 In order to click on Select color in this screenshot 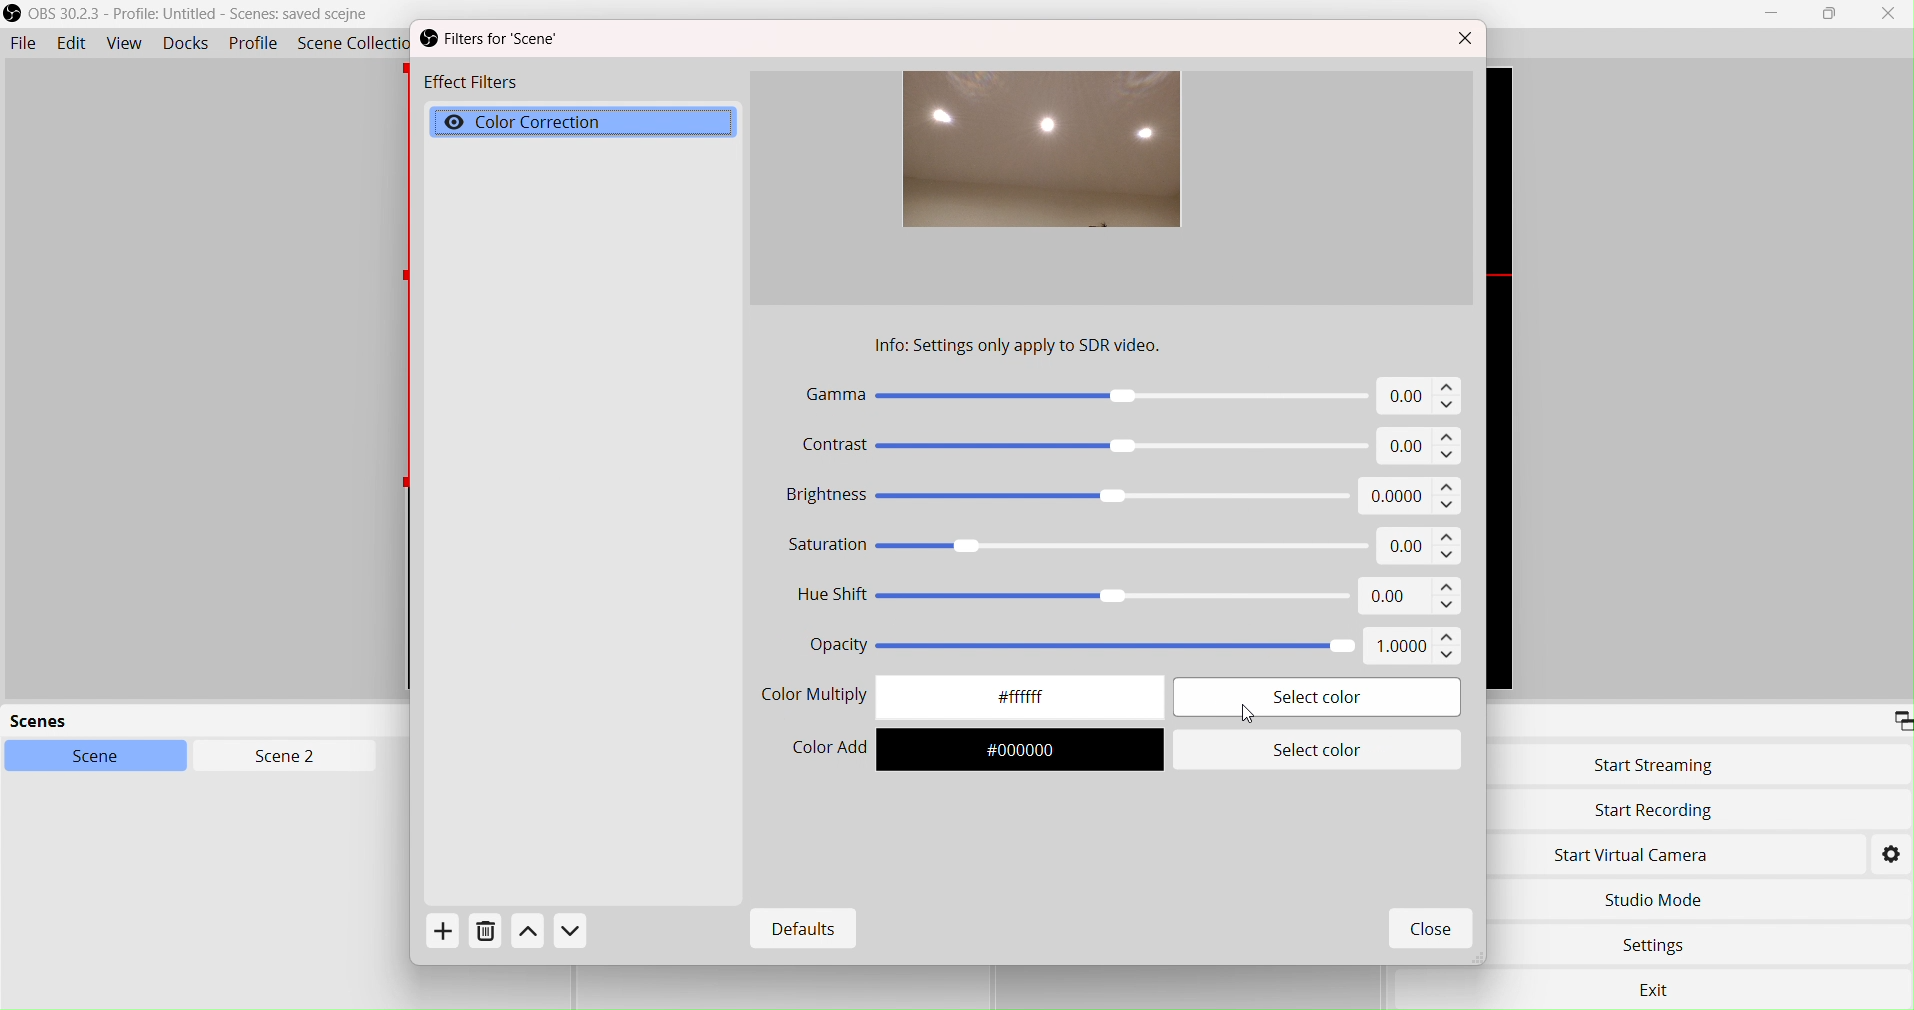, I will do `click(1327, 695)`.